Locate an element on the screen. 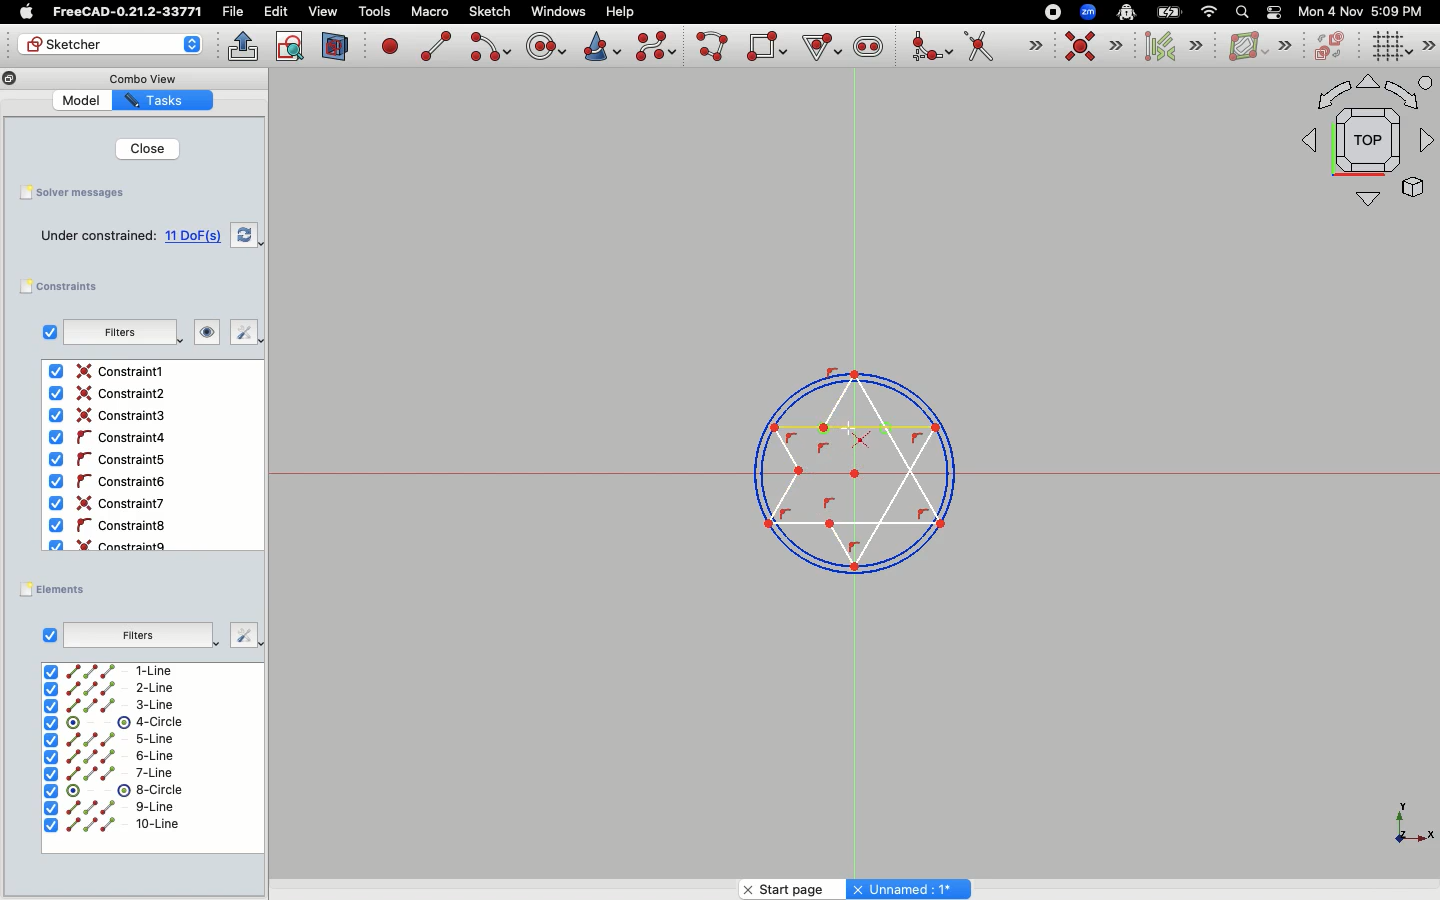  Copy is located at coordinates (10, 81).